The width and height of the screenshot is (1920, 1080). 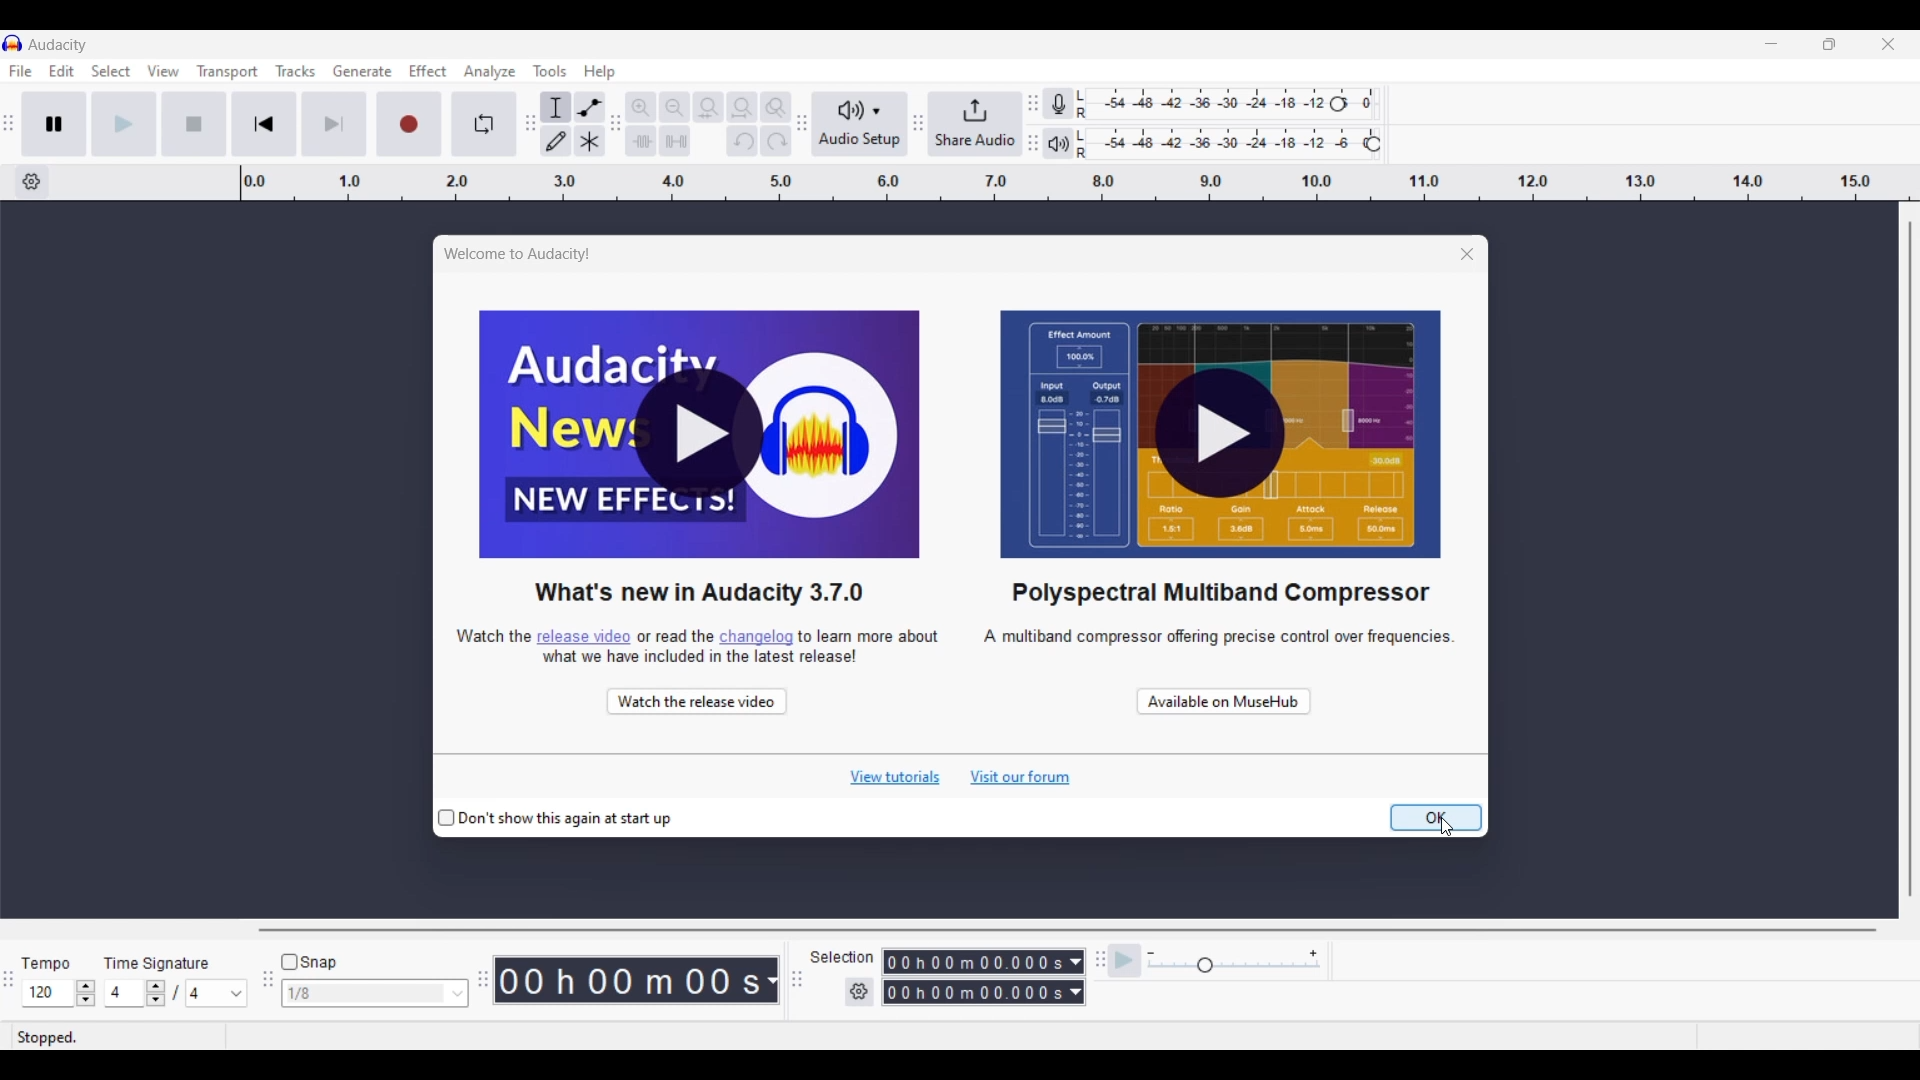 I want to click on Skip/Select to start, so click(x=265, y=124).